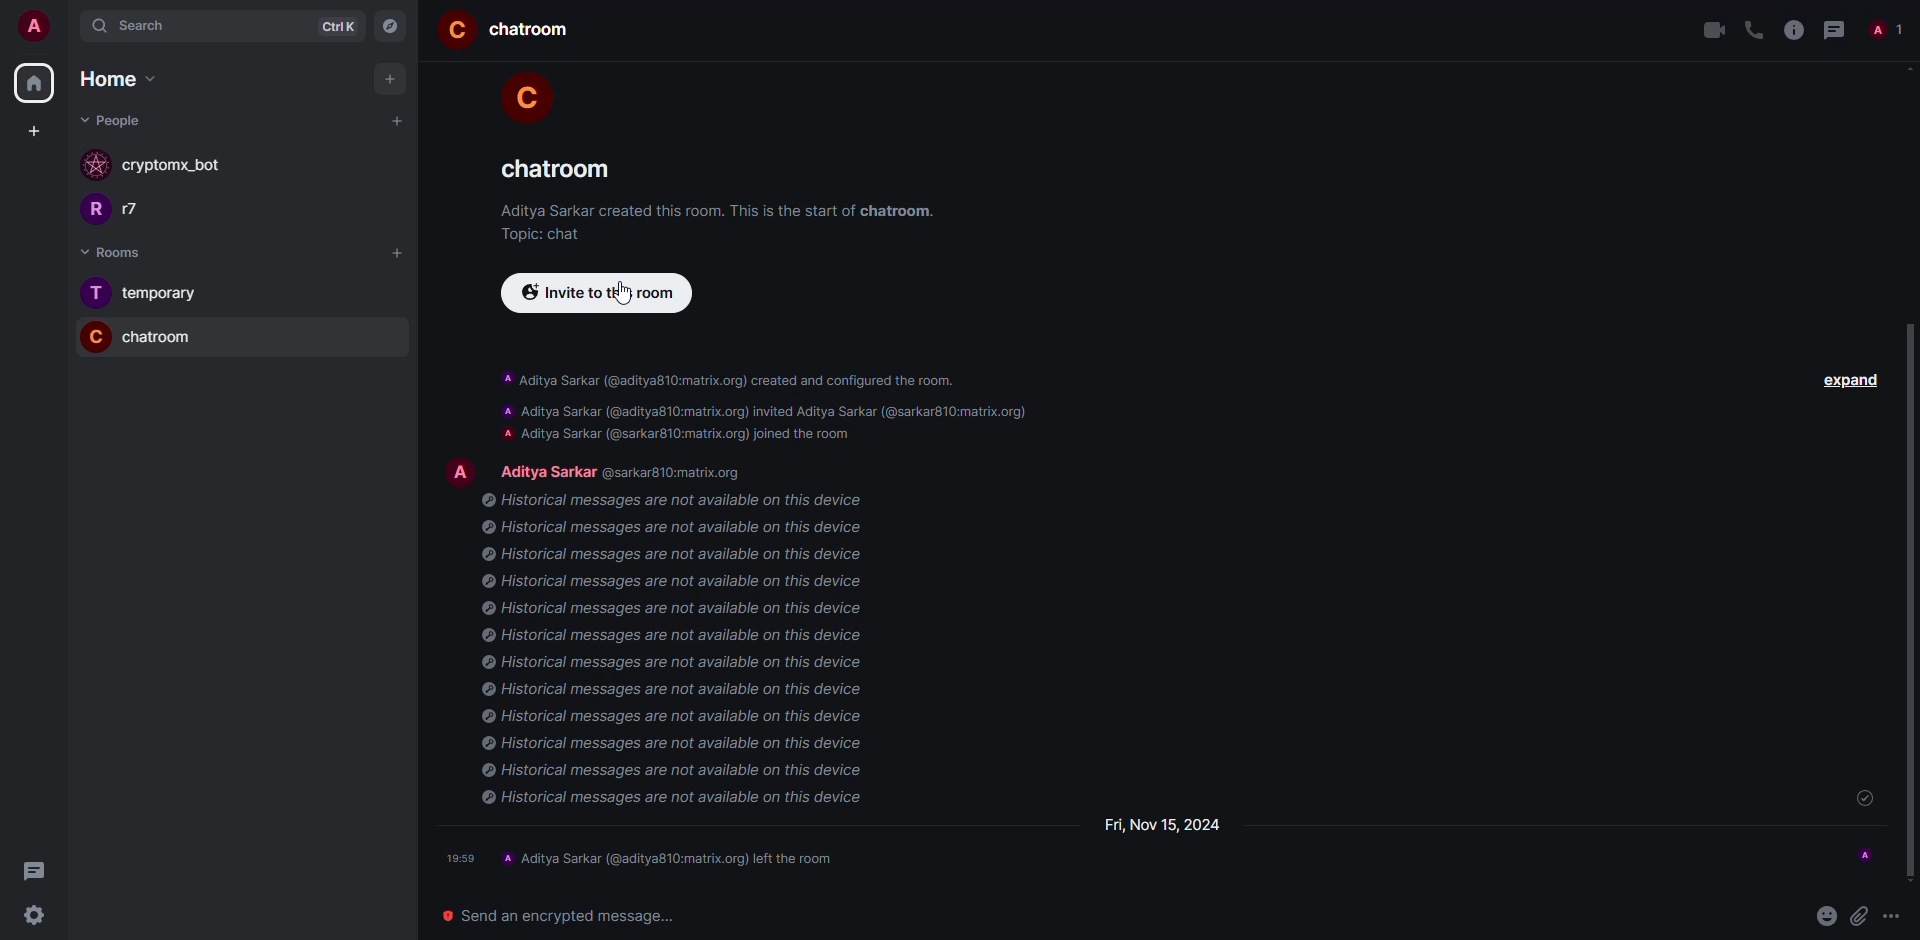  Describe the element at coordinates (1164, 822) in the screenshot. I see `day` at that location.